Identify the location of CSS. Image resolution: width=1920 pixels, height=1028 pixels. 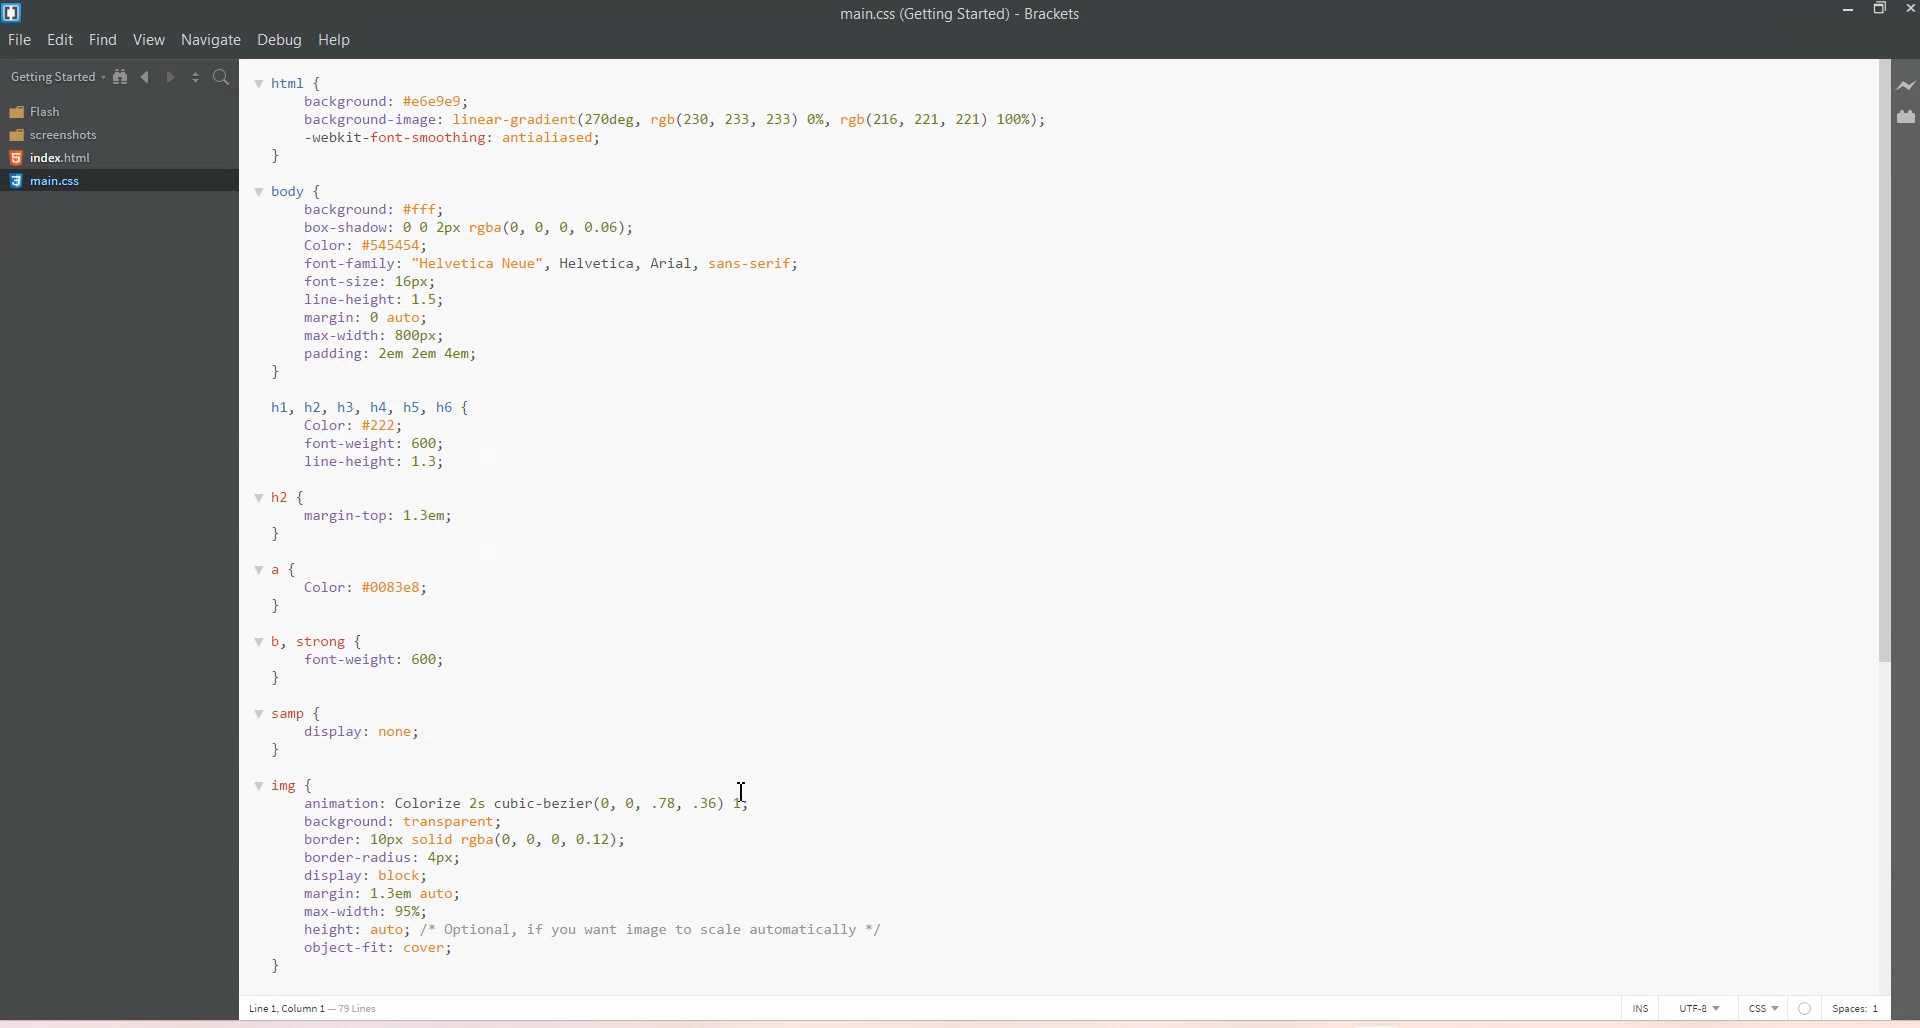
(1765, 1009).